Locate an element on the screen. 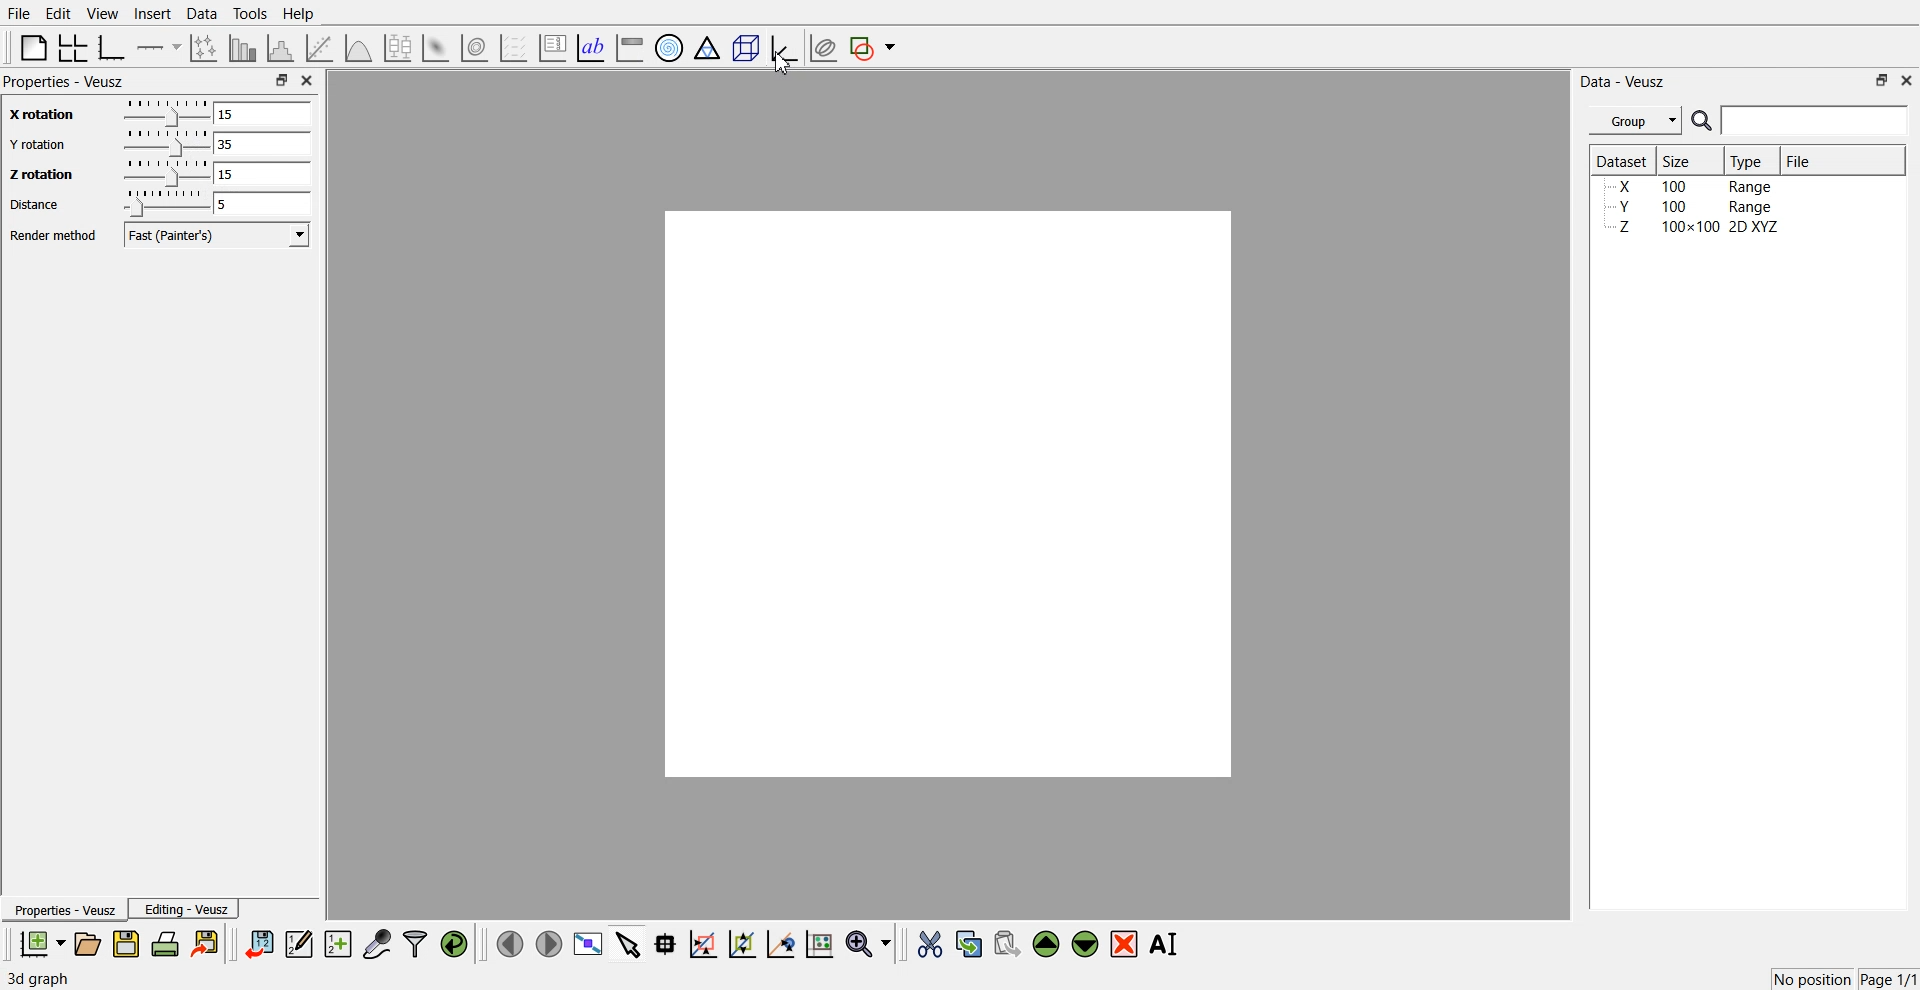 The image size is (1920, 990). Add shape to the plot is located at coordinates (872, 48).